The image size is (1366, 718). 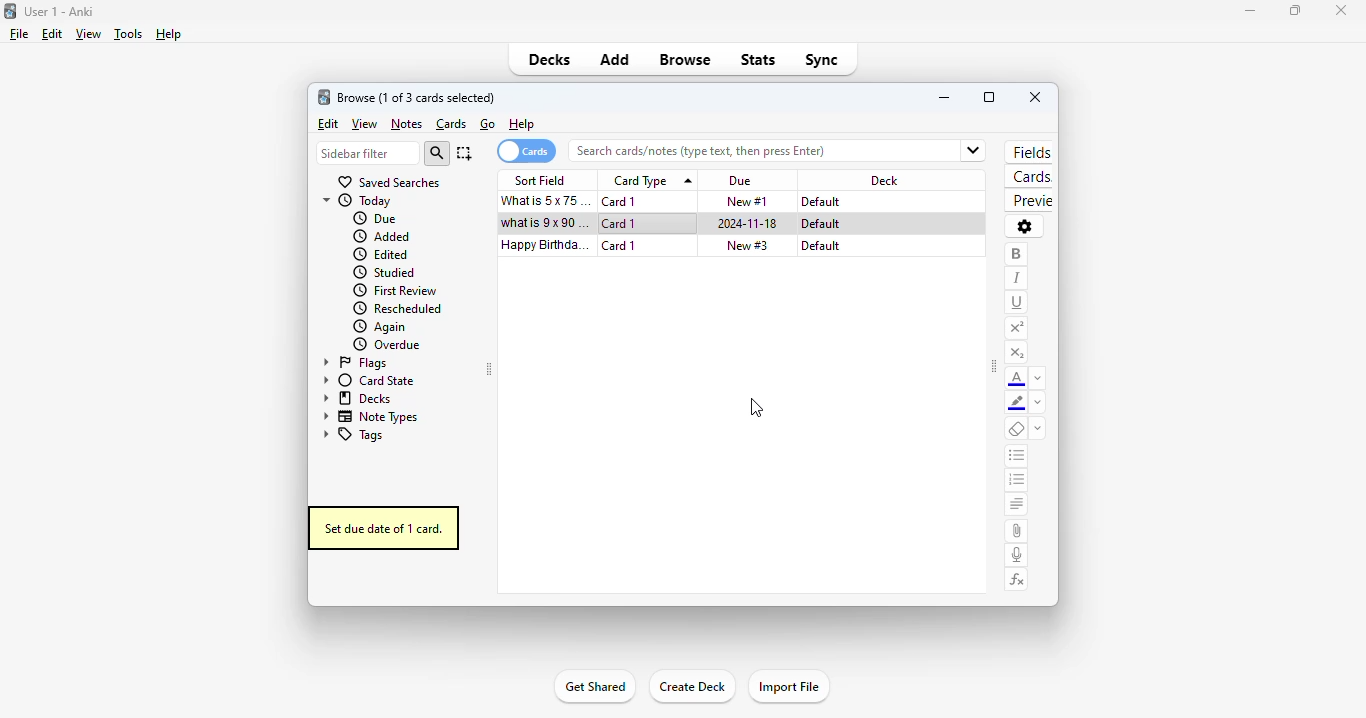 I want to click on User 1 - Anki, so click(x=59, y=11).